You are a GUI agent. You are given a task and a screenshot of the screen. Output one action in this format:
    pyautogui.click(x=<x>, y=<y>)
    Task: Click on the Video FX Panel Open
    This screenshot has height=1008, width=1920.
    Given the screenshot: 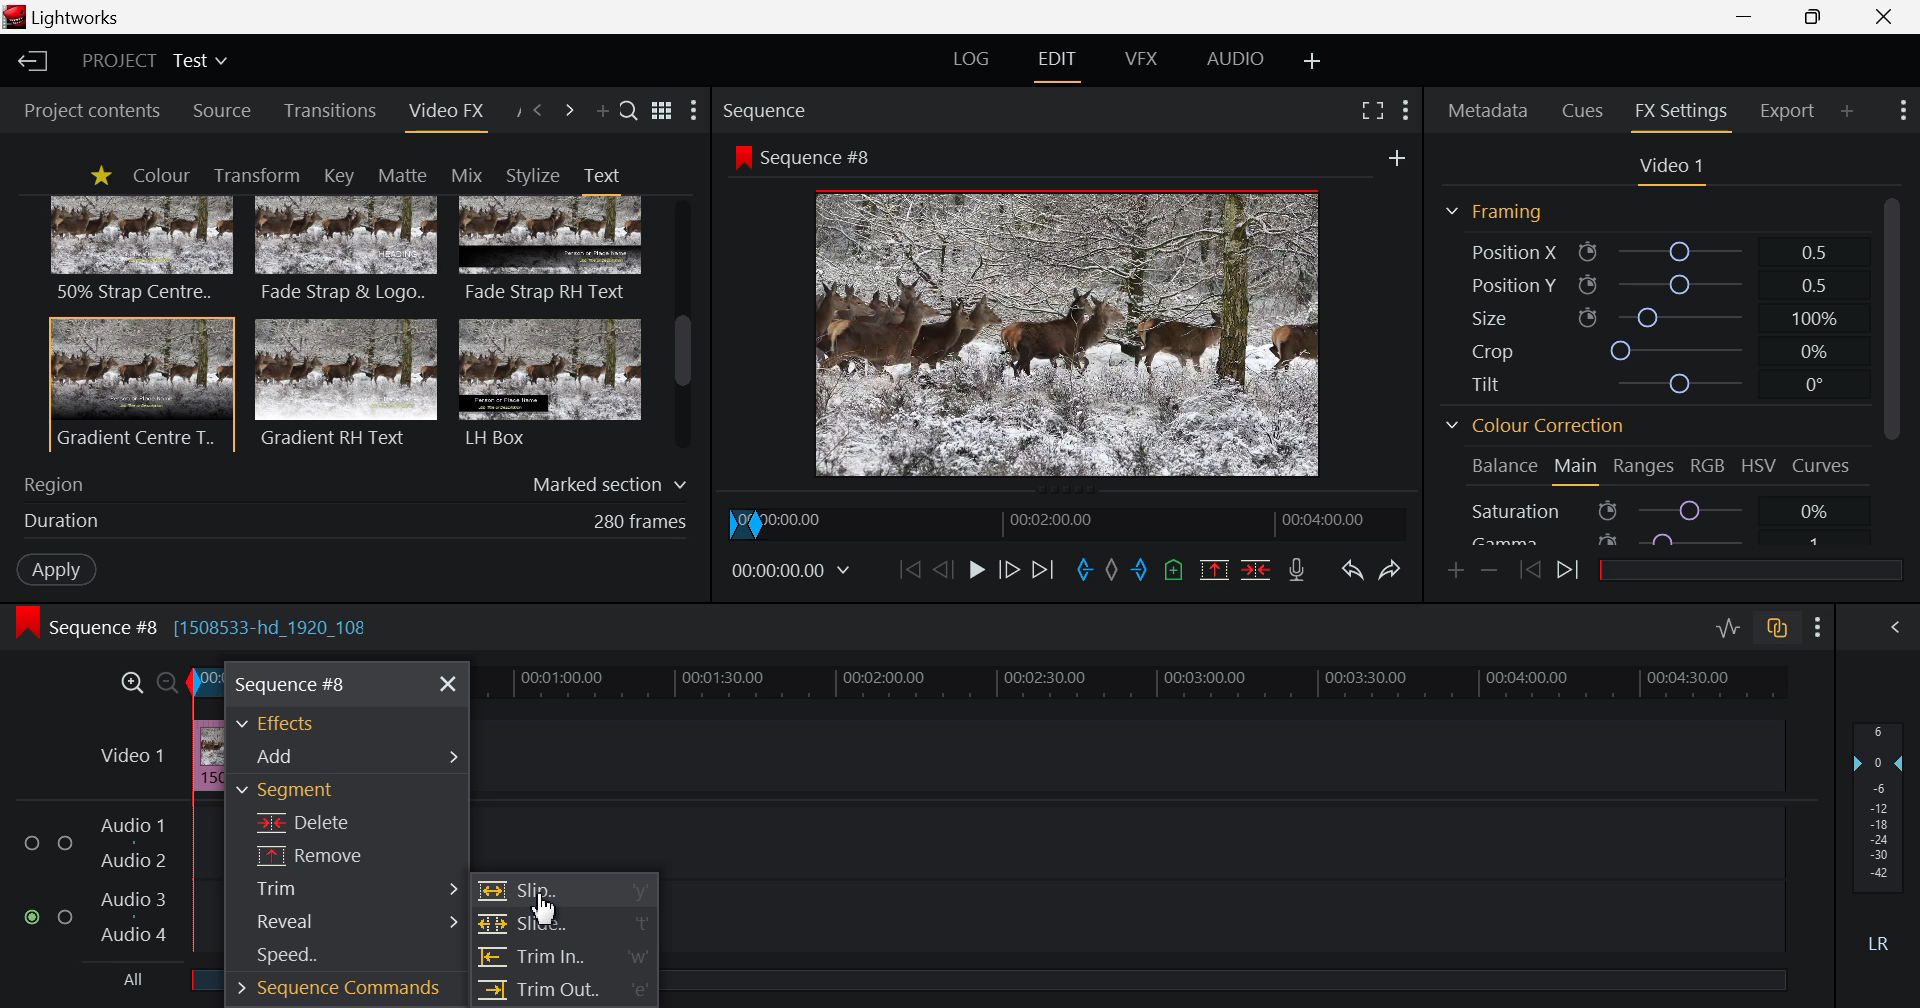 What is the action you would take?
    pyautogui.click(x=450, y=115)
    